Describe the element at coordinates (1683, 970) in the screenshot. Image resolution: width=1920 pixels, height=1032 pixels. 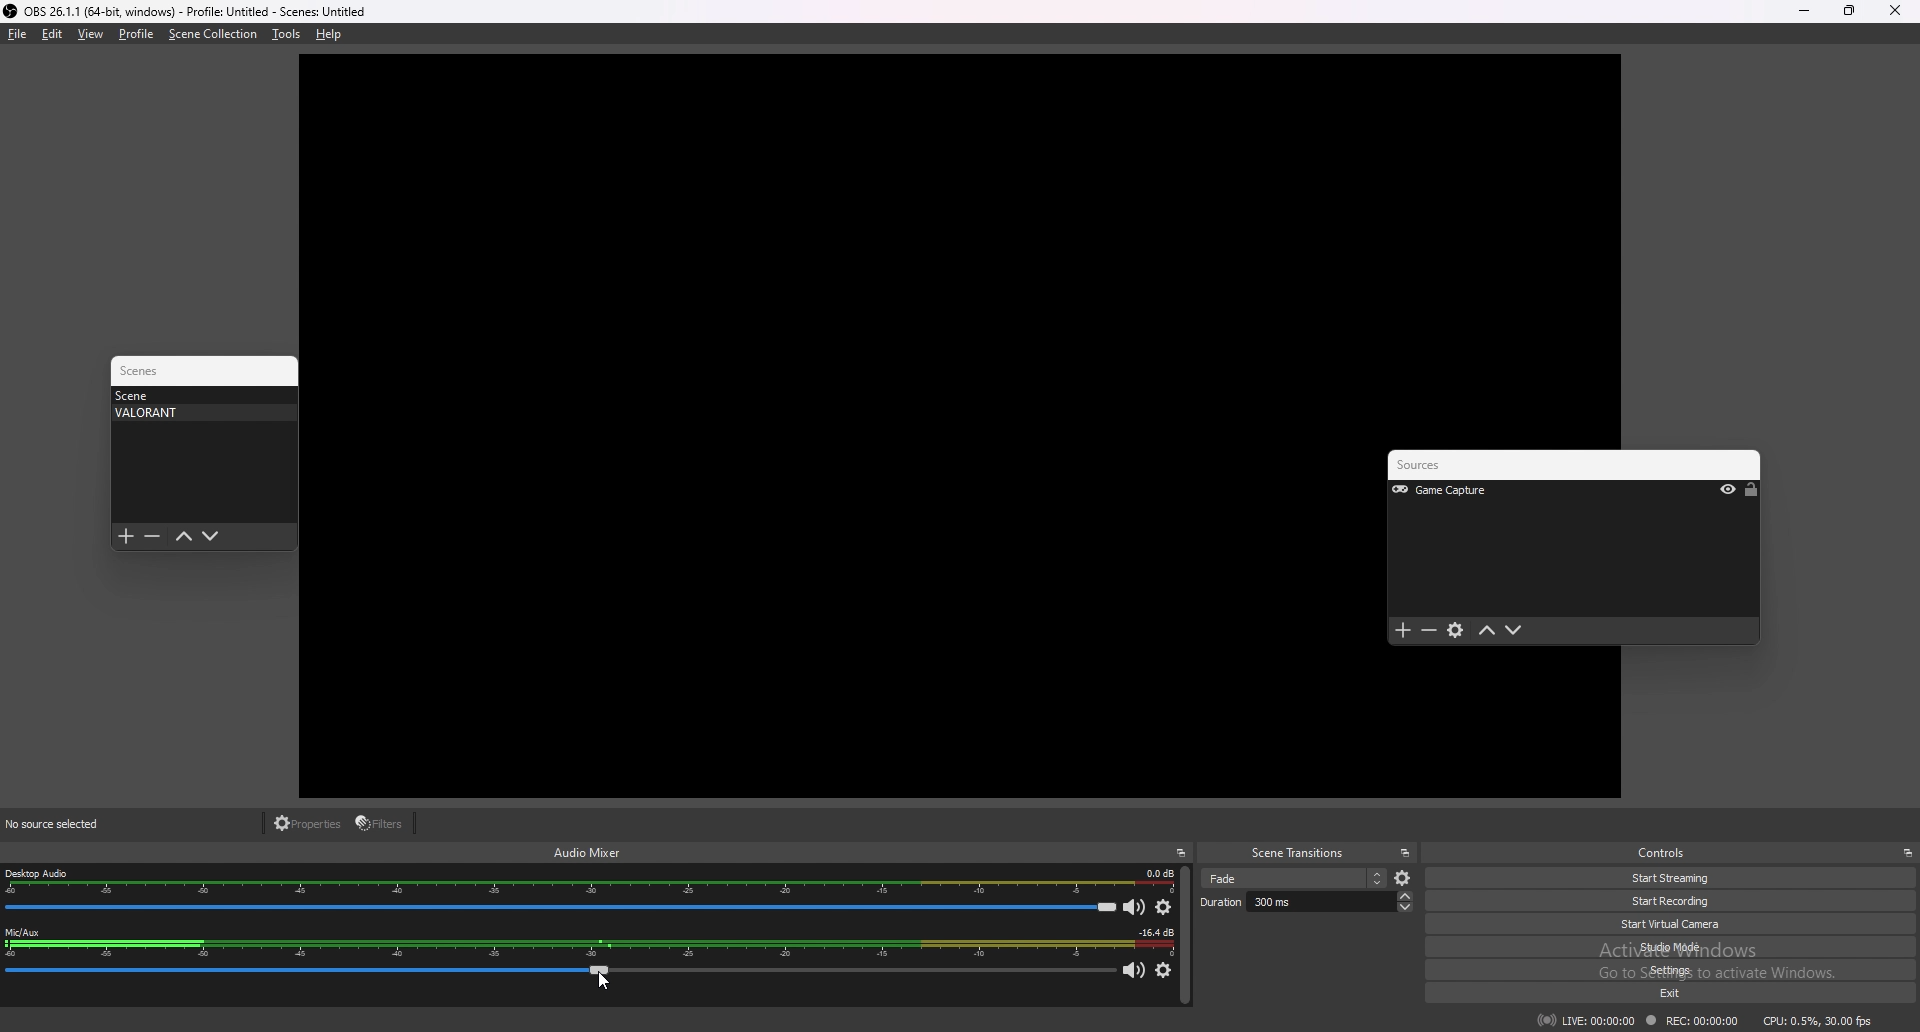
I see `settings` at that location.